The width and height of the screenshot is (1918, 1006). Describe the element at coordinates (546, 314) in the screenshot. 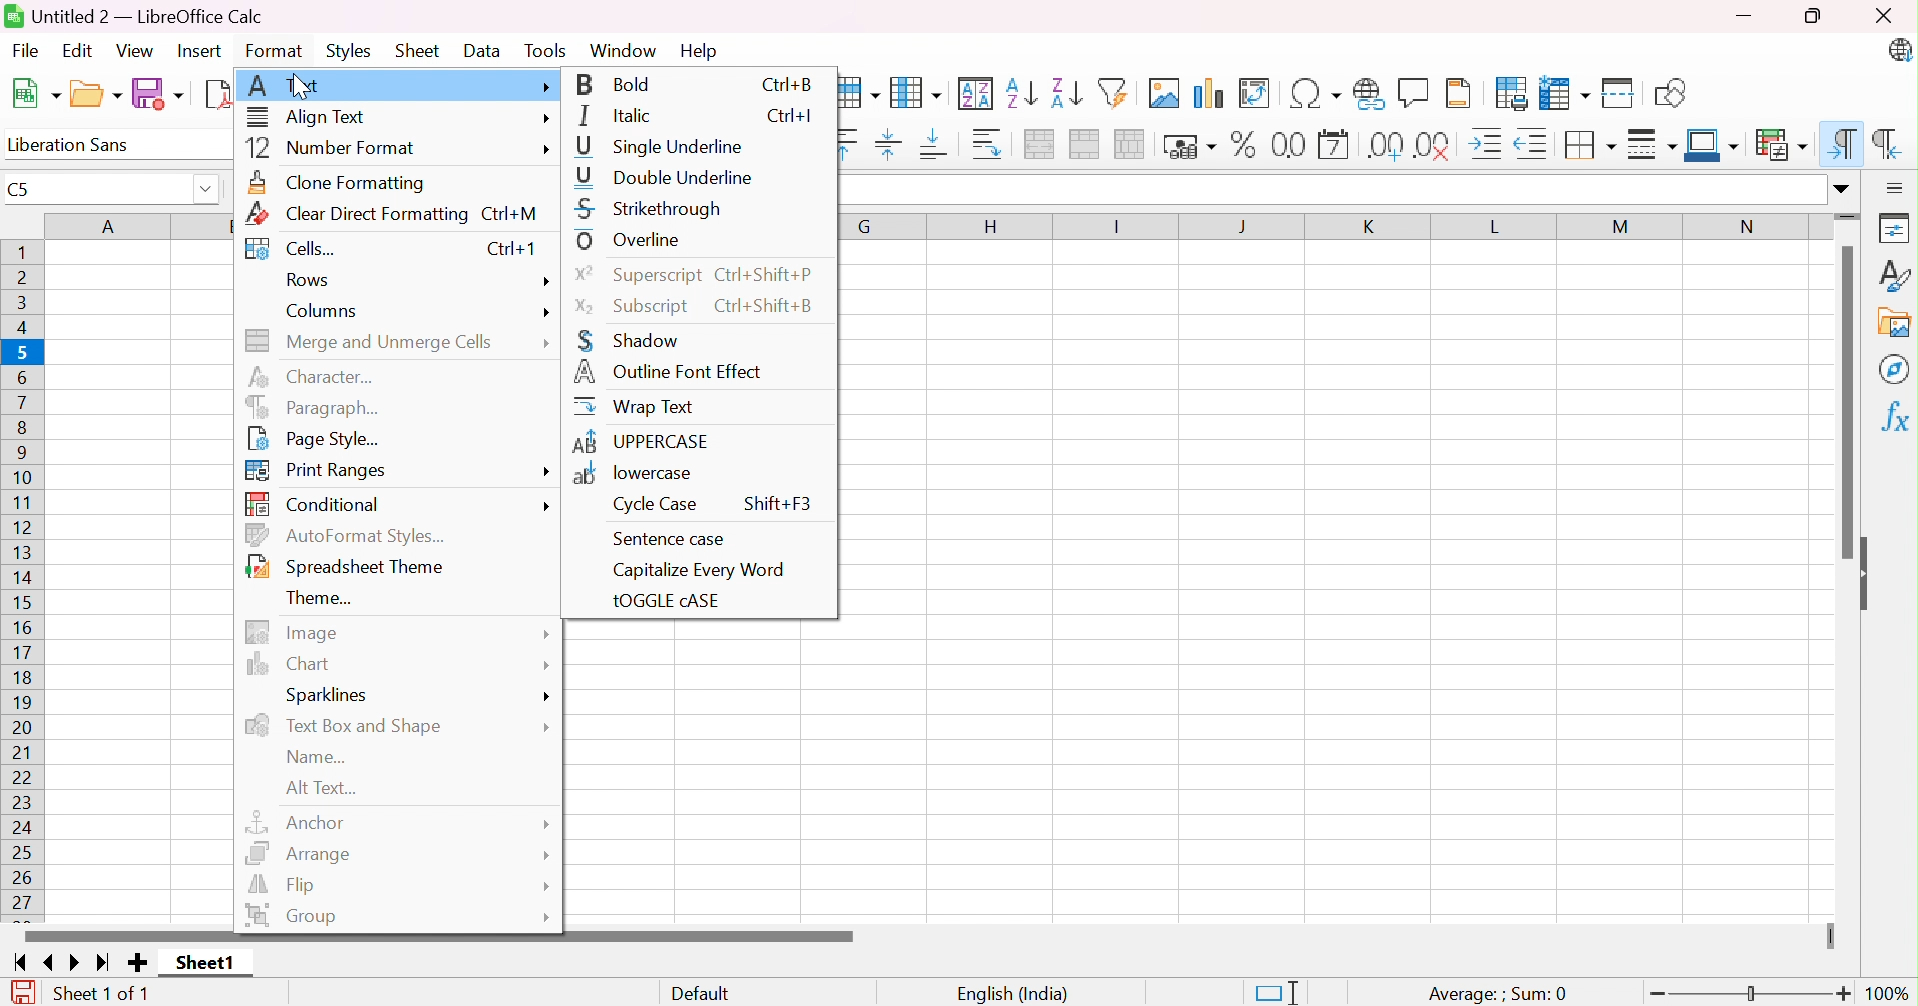

I see `more` at that location.